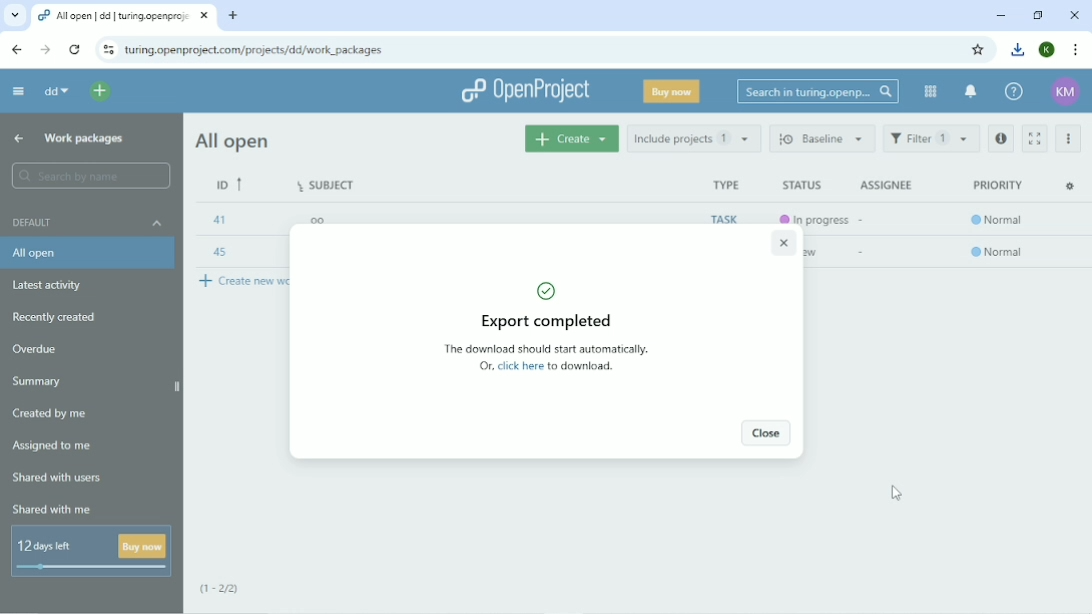  I want to click on Export completed, so click(545, 304).